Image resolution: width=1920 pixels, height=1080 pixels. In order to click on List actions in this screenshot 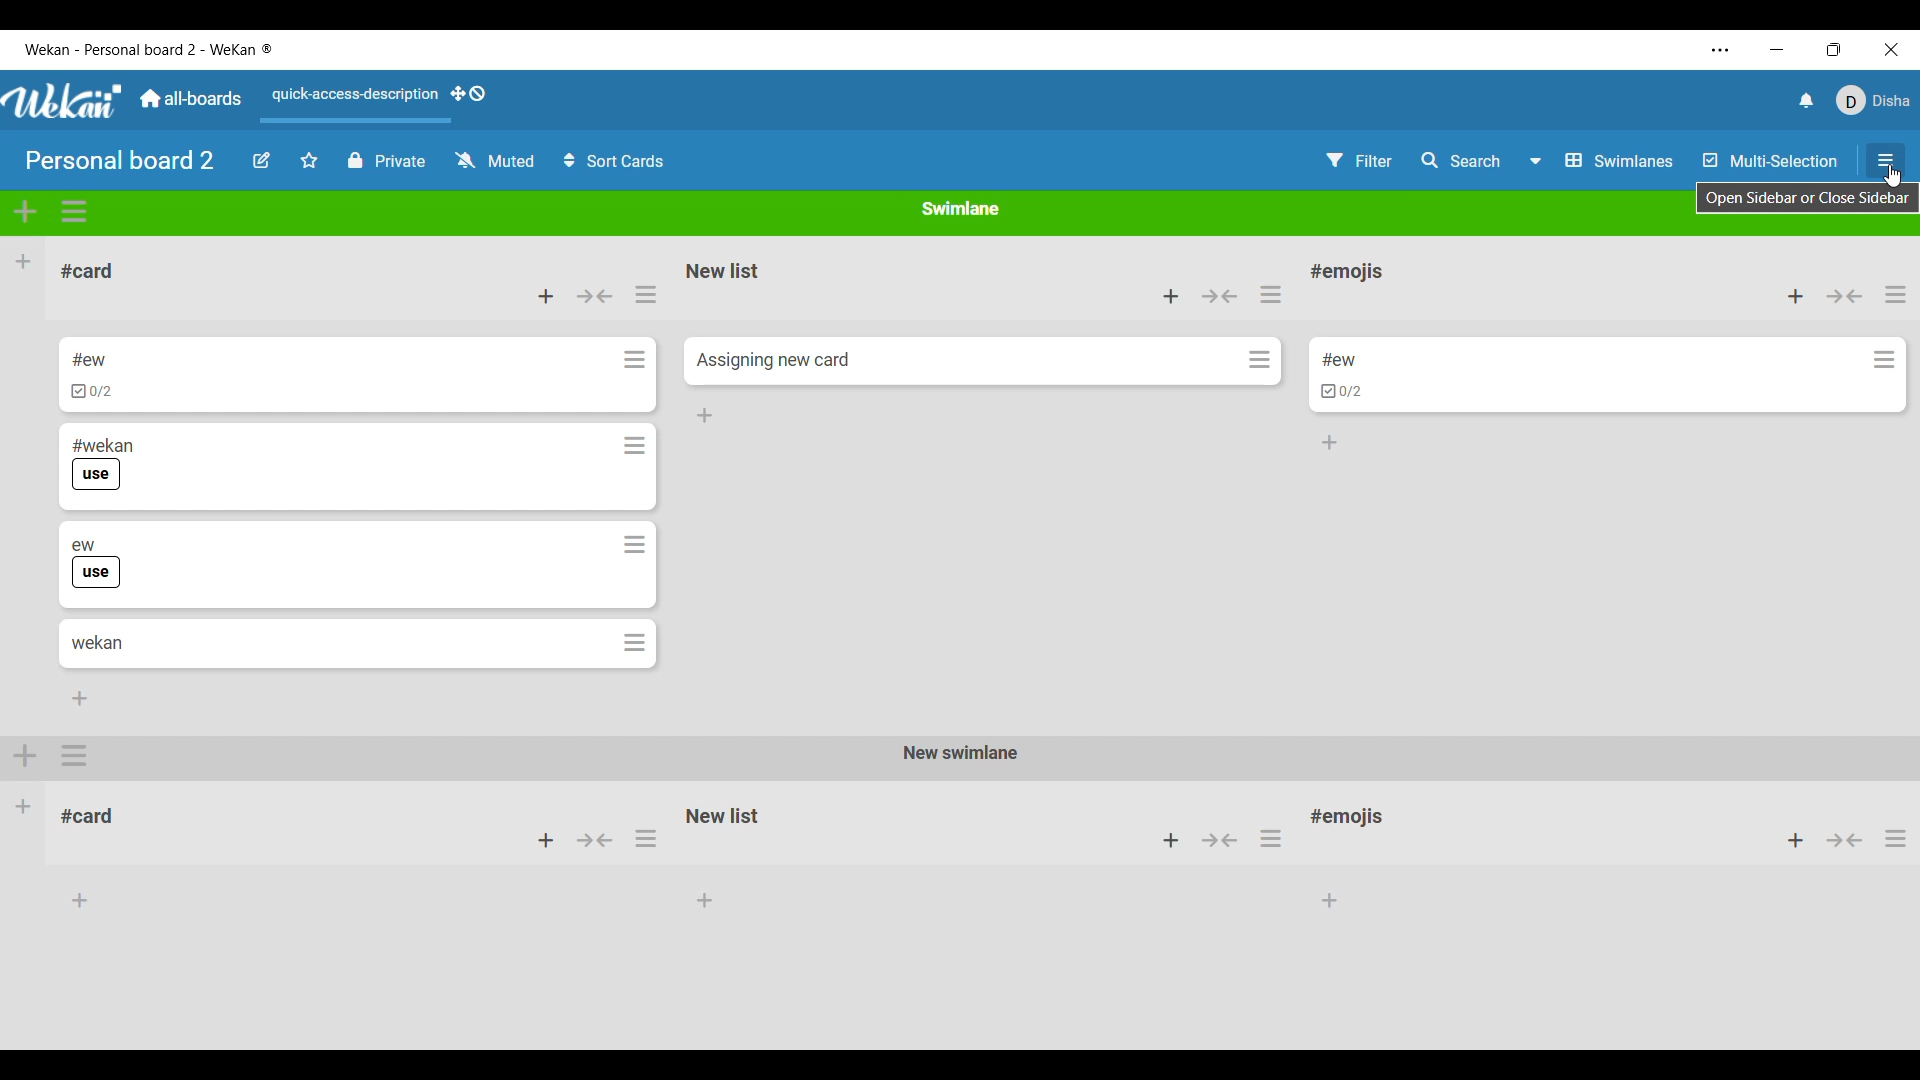, I will do `click(1896, 294)`.